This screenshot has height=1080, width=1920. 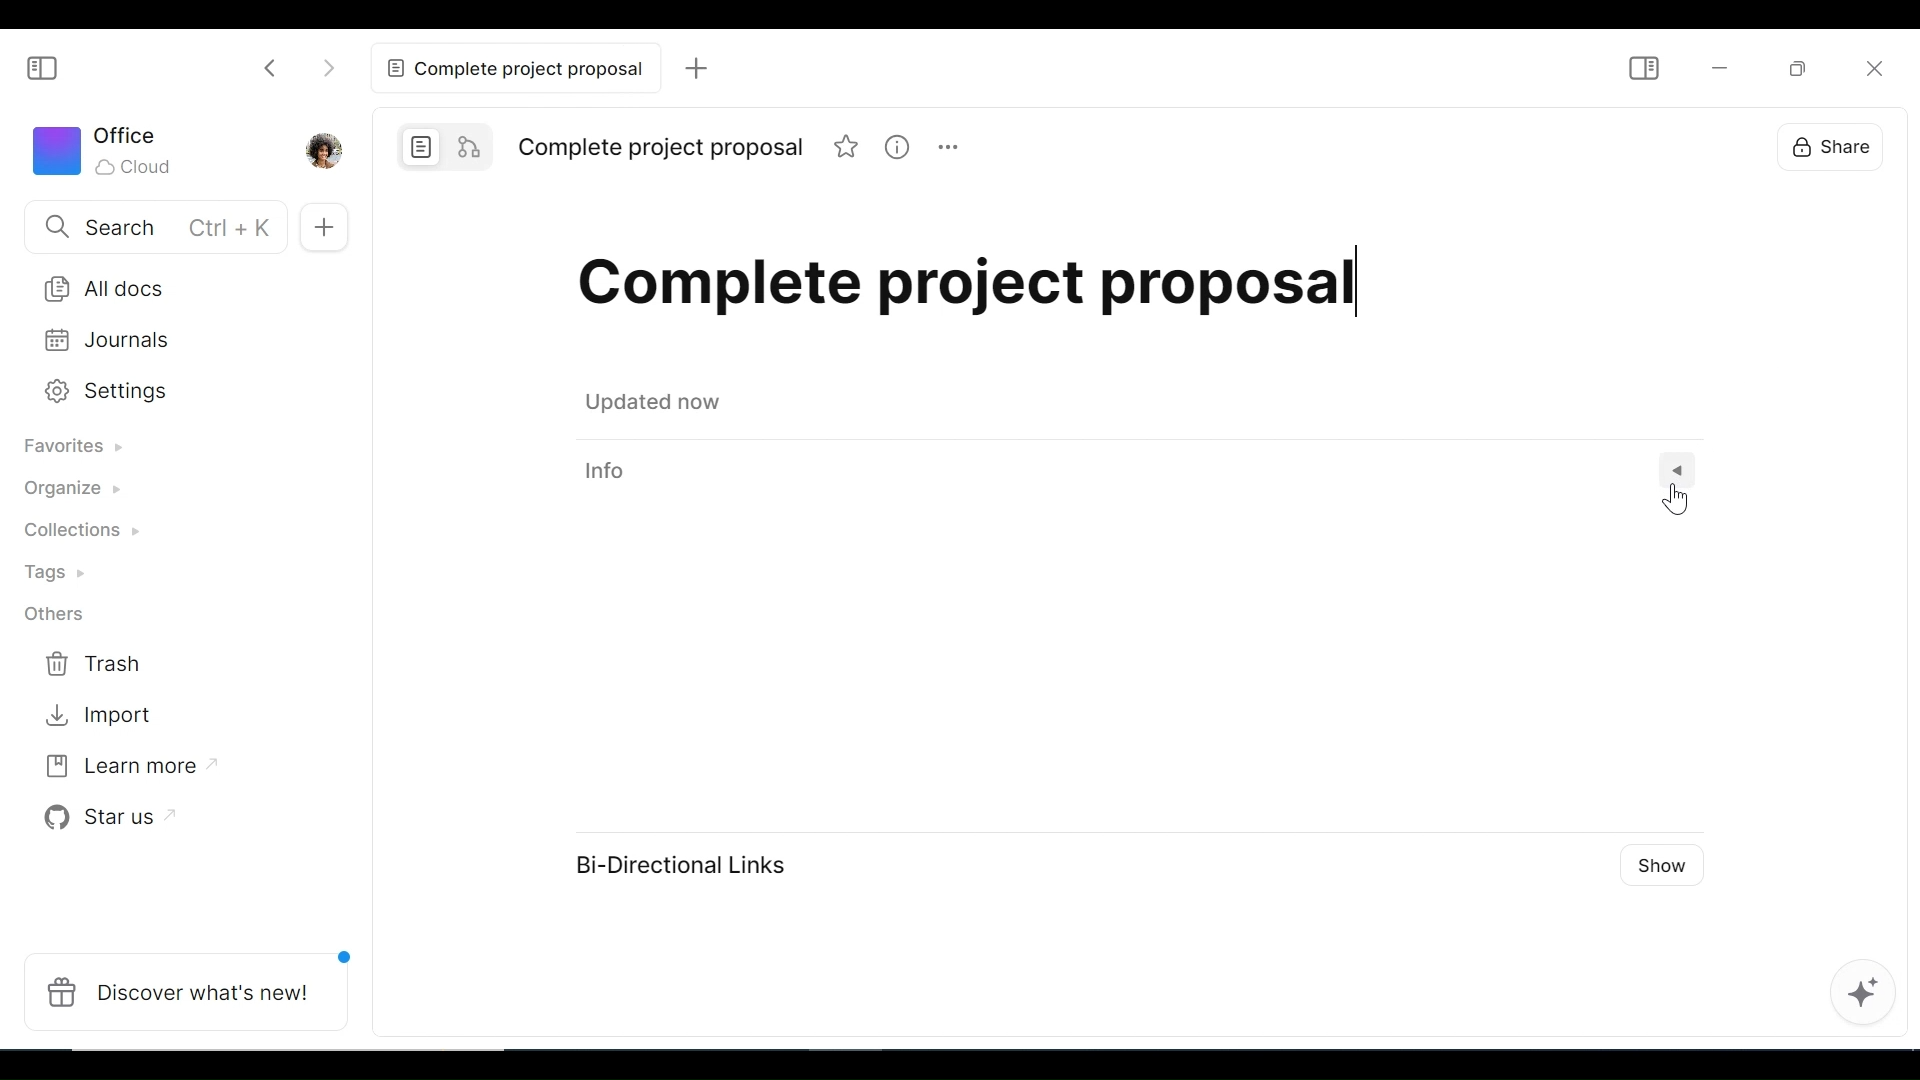 I want to click on Favorites, so click(x=87, y=450).